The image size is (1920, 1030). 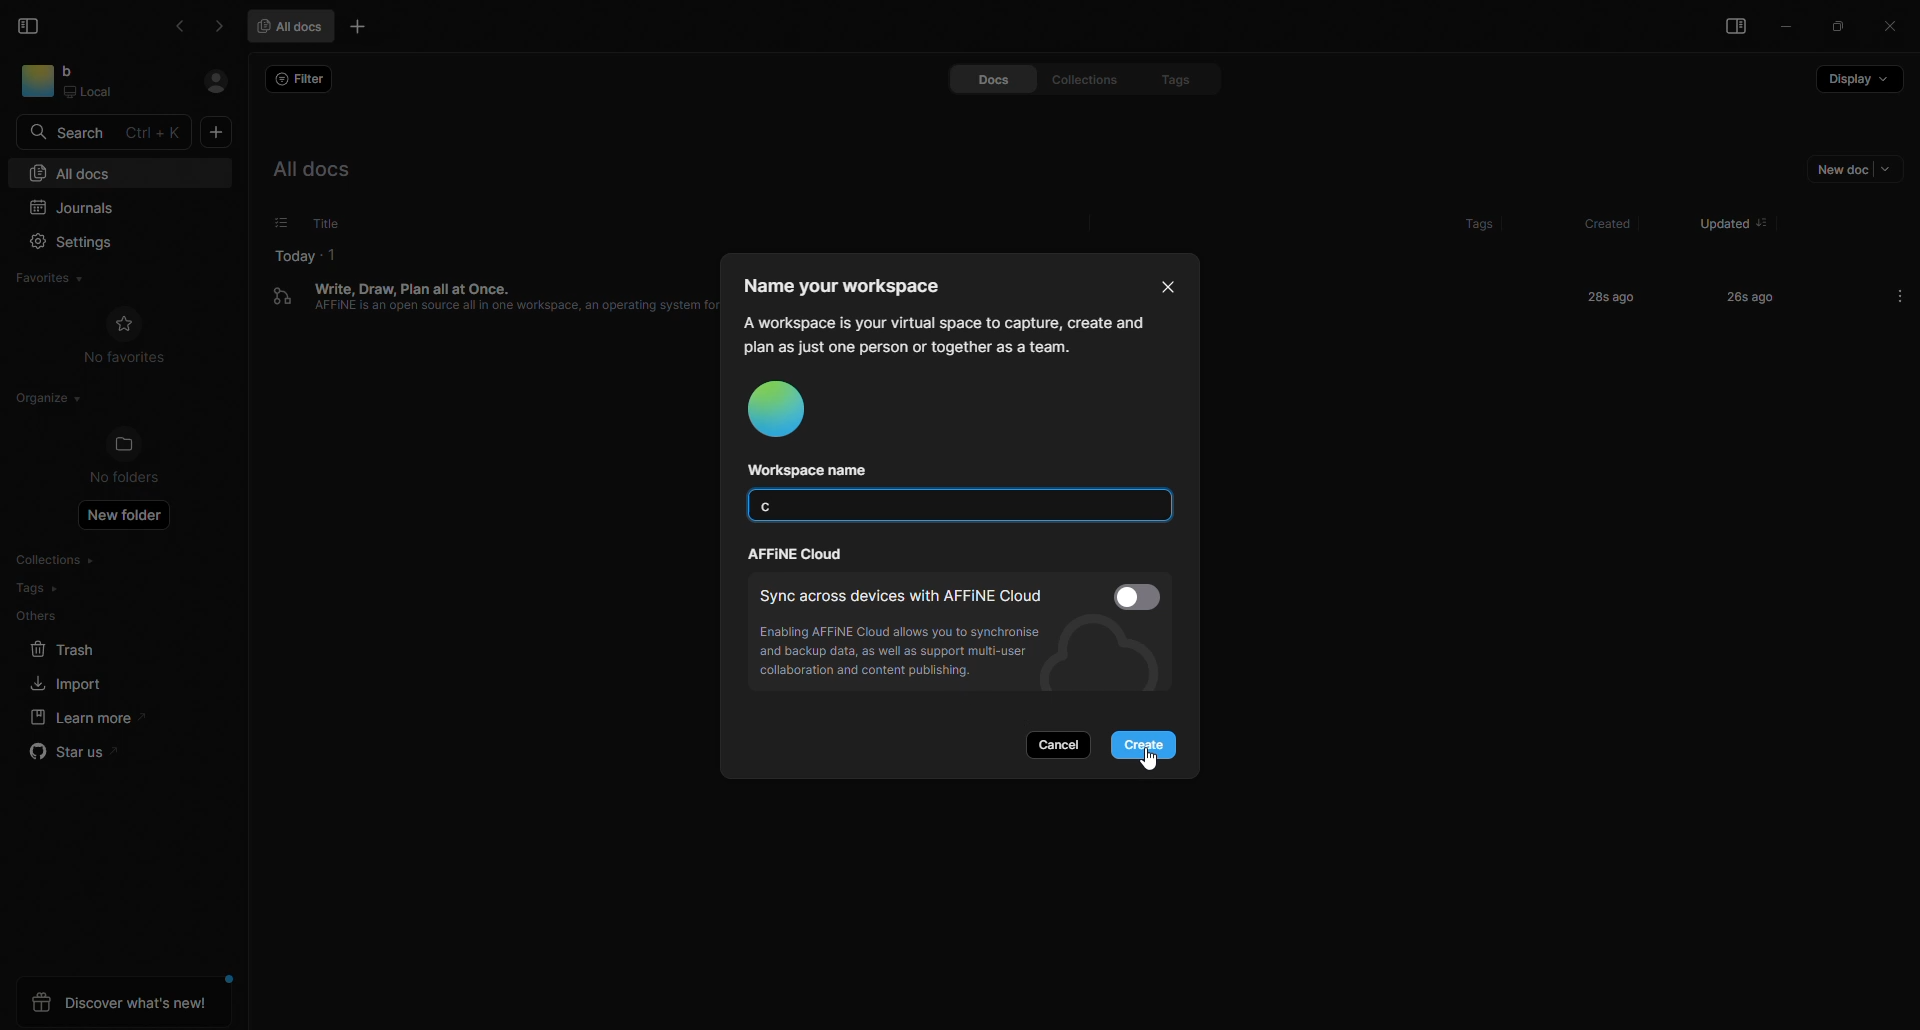 I want to click on cursor, so click(x=1153, y=760).